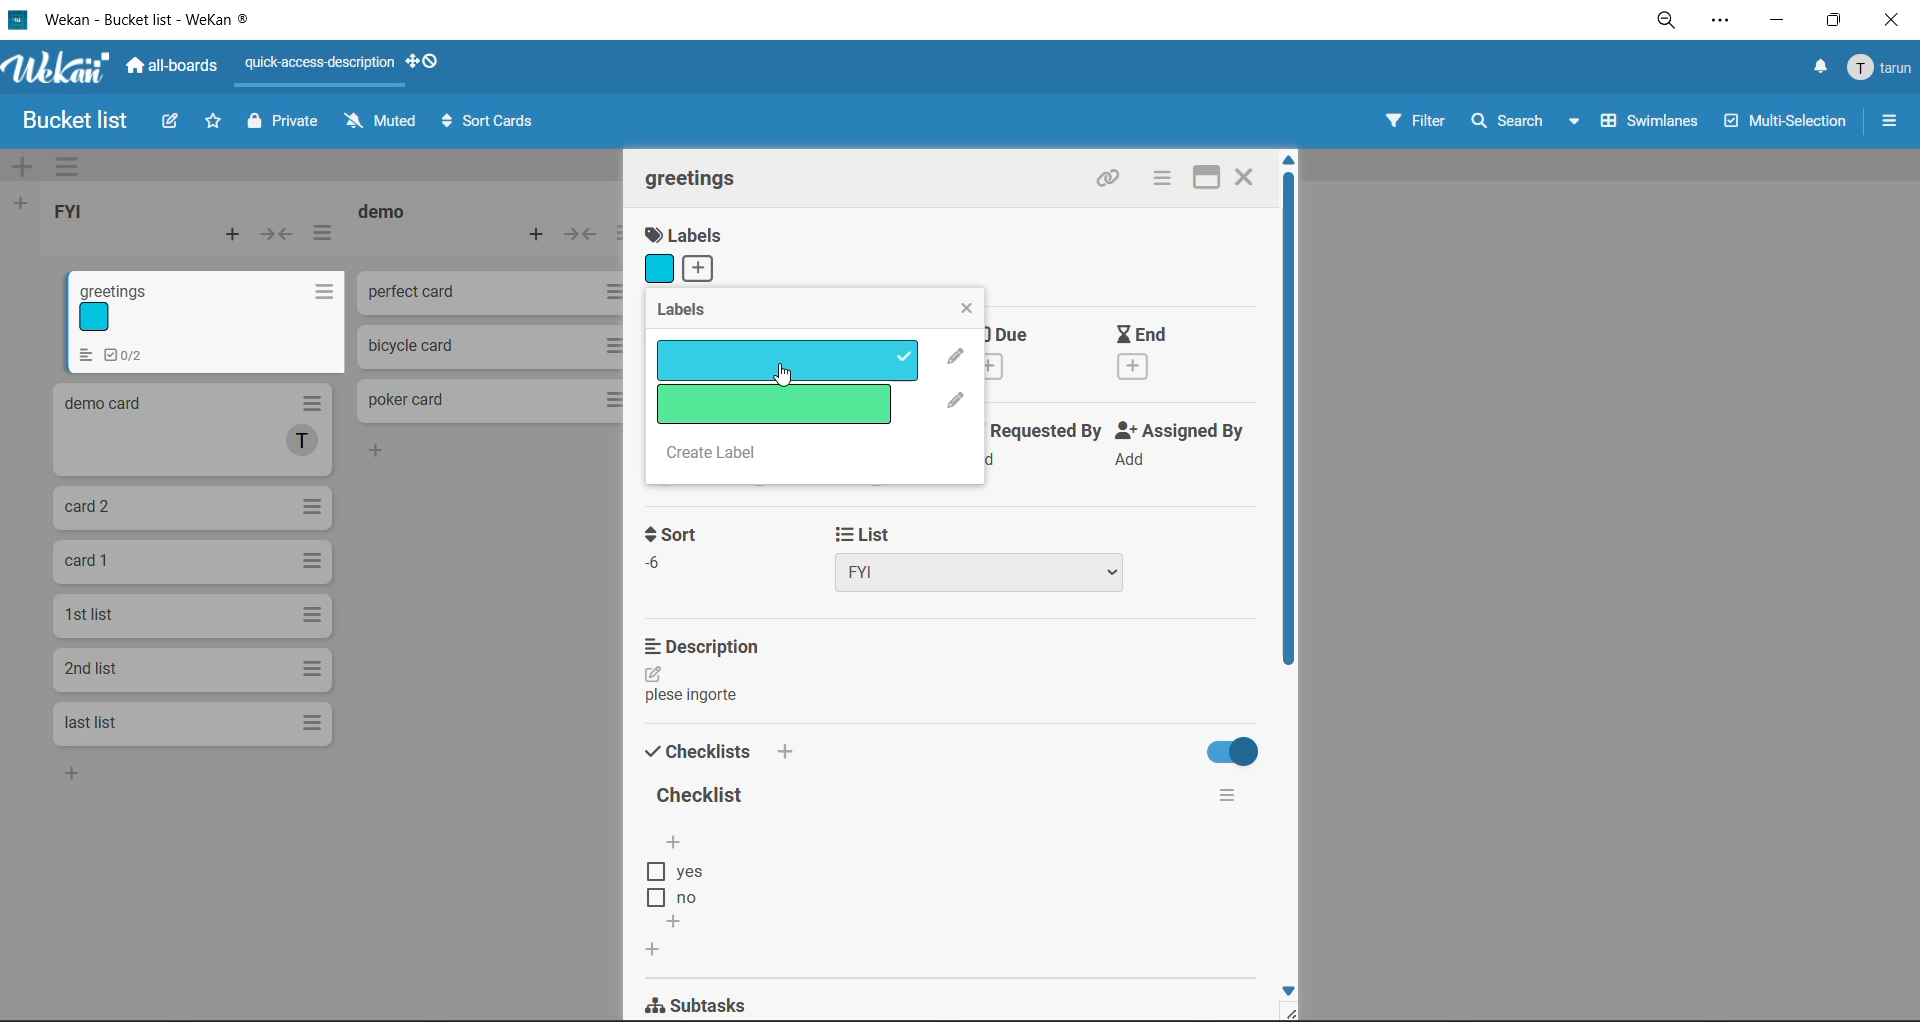 The width and height of the screenshot is (1920, 1022). I want to click on app logo, so click(59, 70).